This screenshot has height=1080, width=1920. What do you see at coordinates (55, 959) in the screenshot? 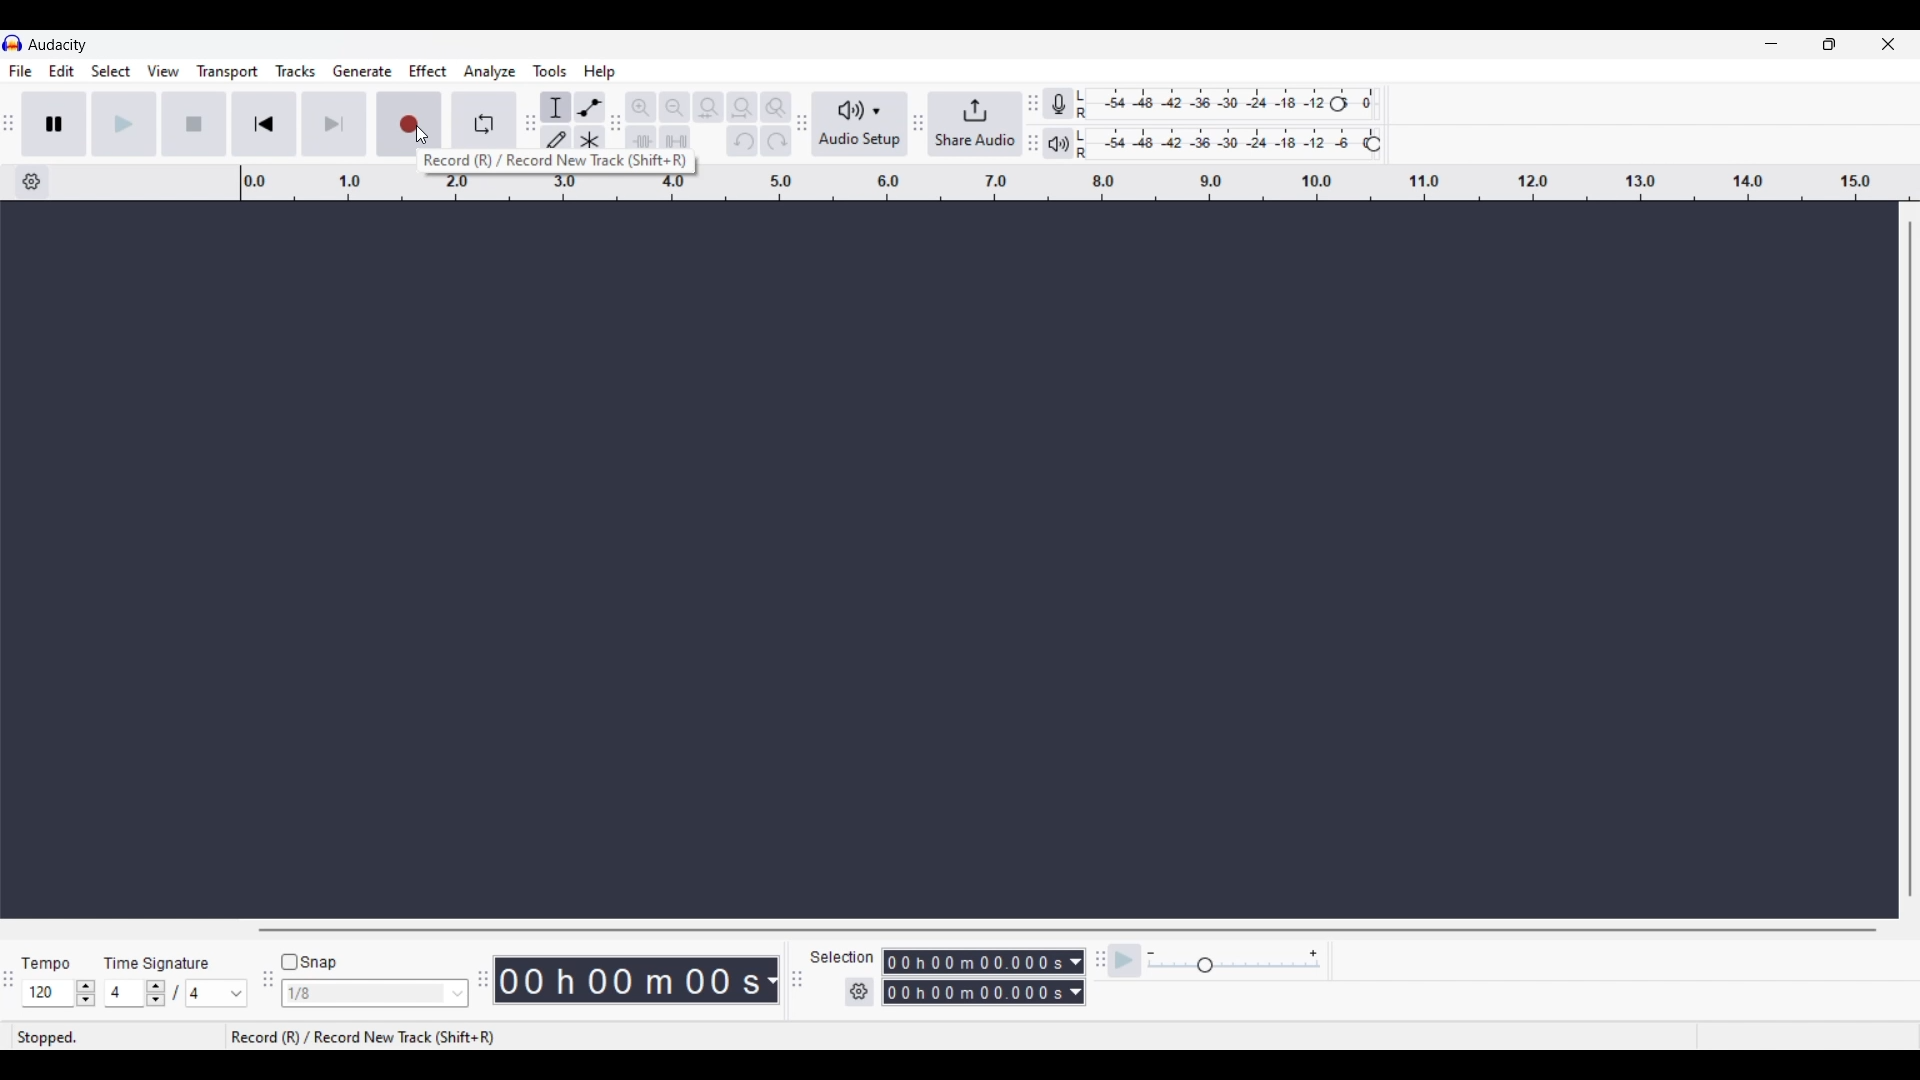
I see `Tempo` at bounding box center [55, 959].